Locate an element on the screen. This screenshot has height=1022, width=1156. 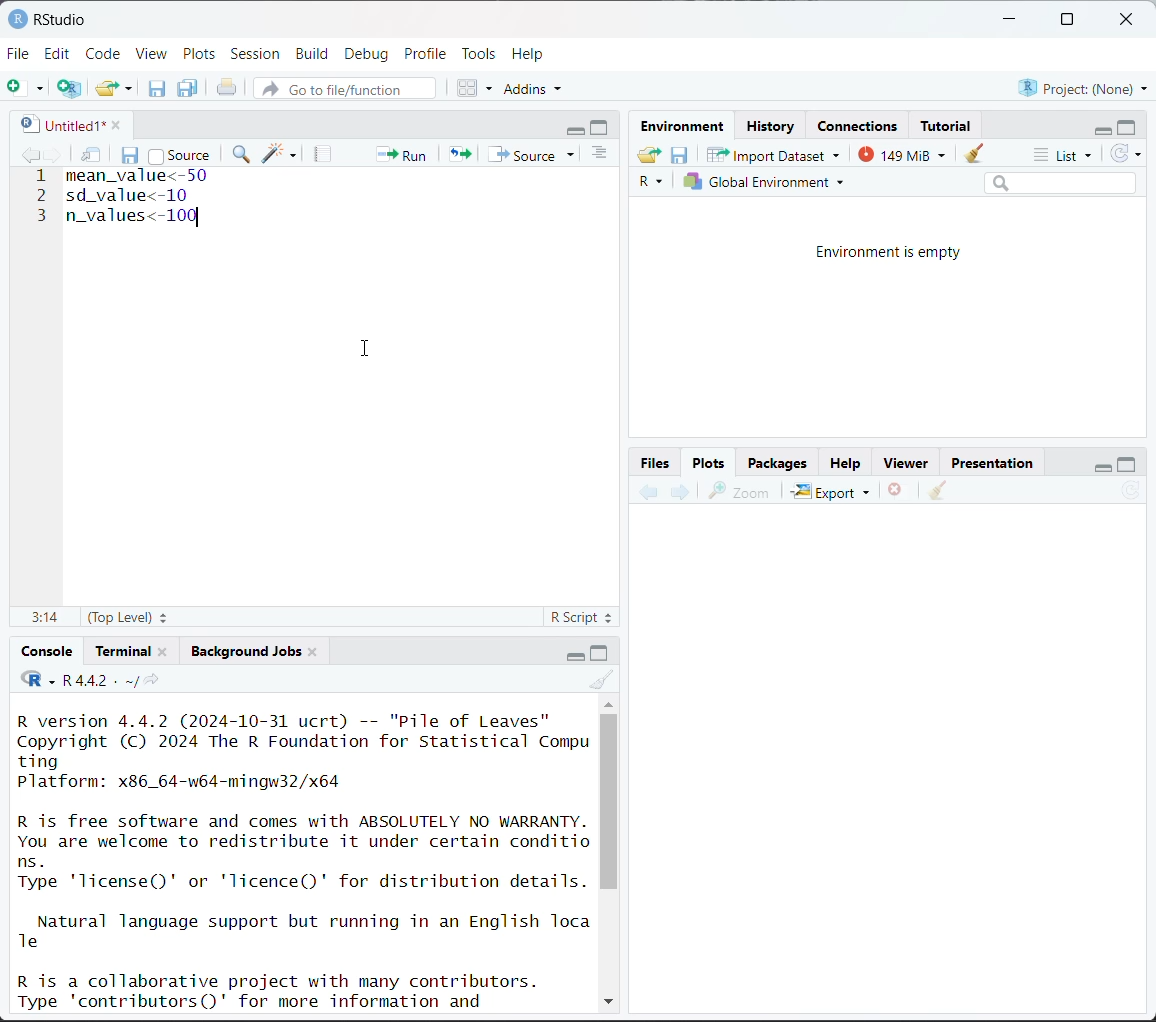
Profile is located at coordinates (428, 52).